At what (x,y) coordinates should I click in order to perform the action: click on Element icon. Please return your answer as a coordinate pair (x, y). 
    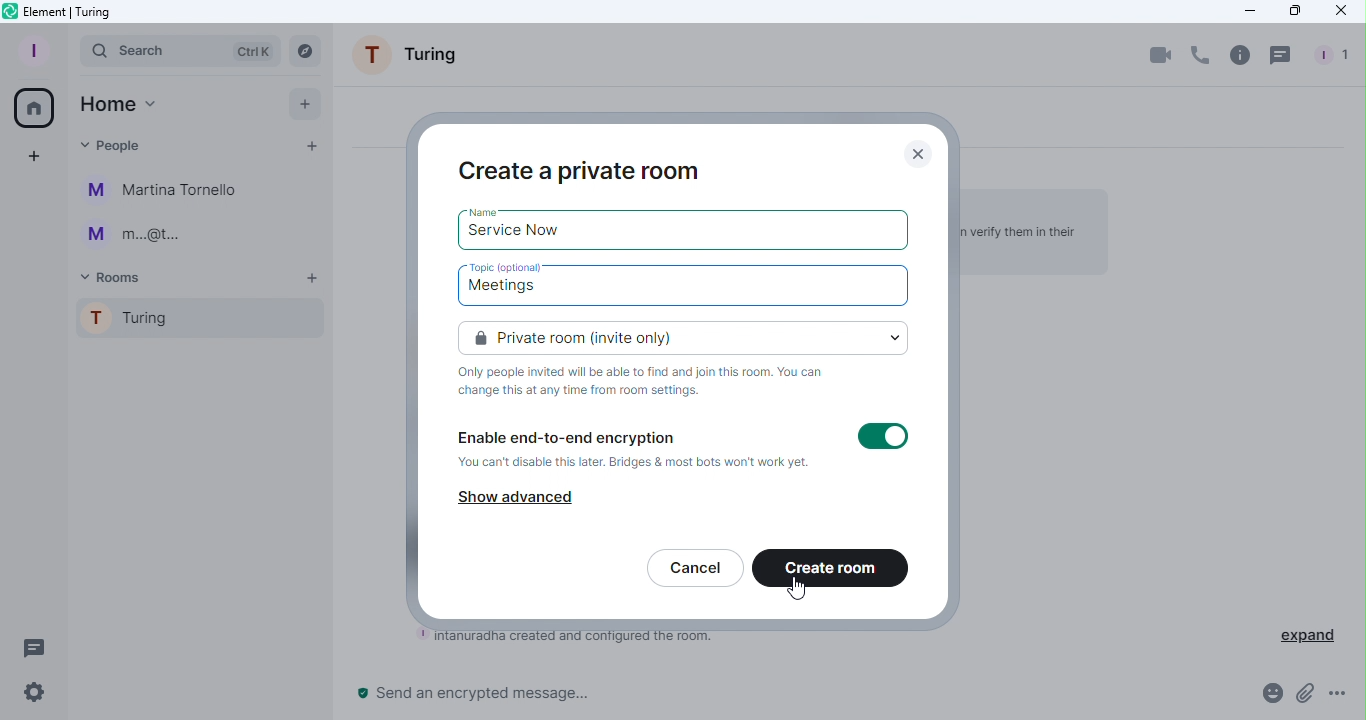
    Looking at the image, I should click on (69, 12).